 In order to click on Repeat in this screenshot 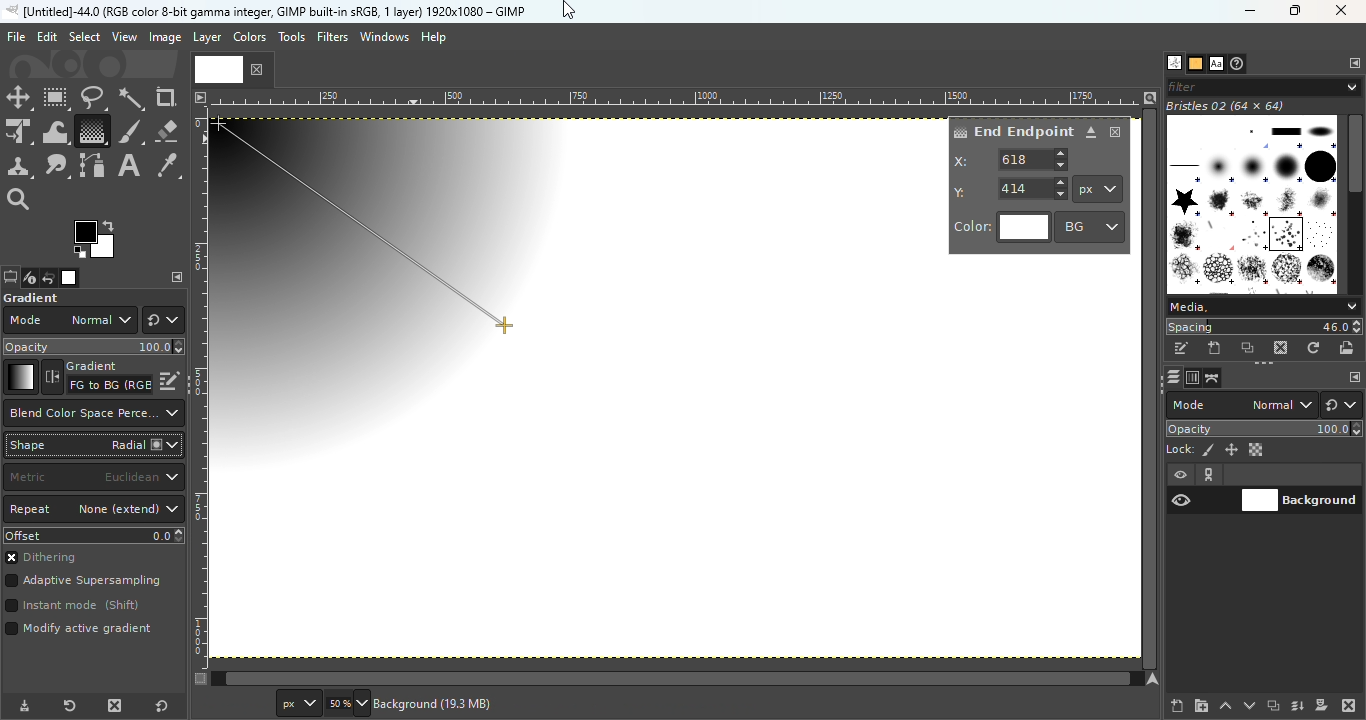, I will do `click(94, 510)`.